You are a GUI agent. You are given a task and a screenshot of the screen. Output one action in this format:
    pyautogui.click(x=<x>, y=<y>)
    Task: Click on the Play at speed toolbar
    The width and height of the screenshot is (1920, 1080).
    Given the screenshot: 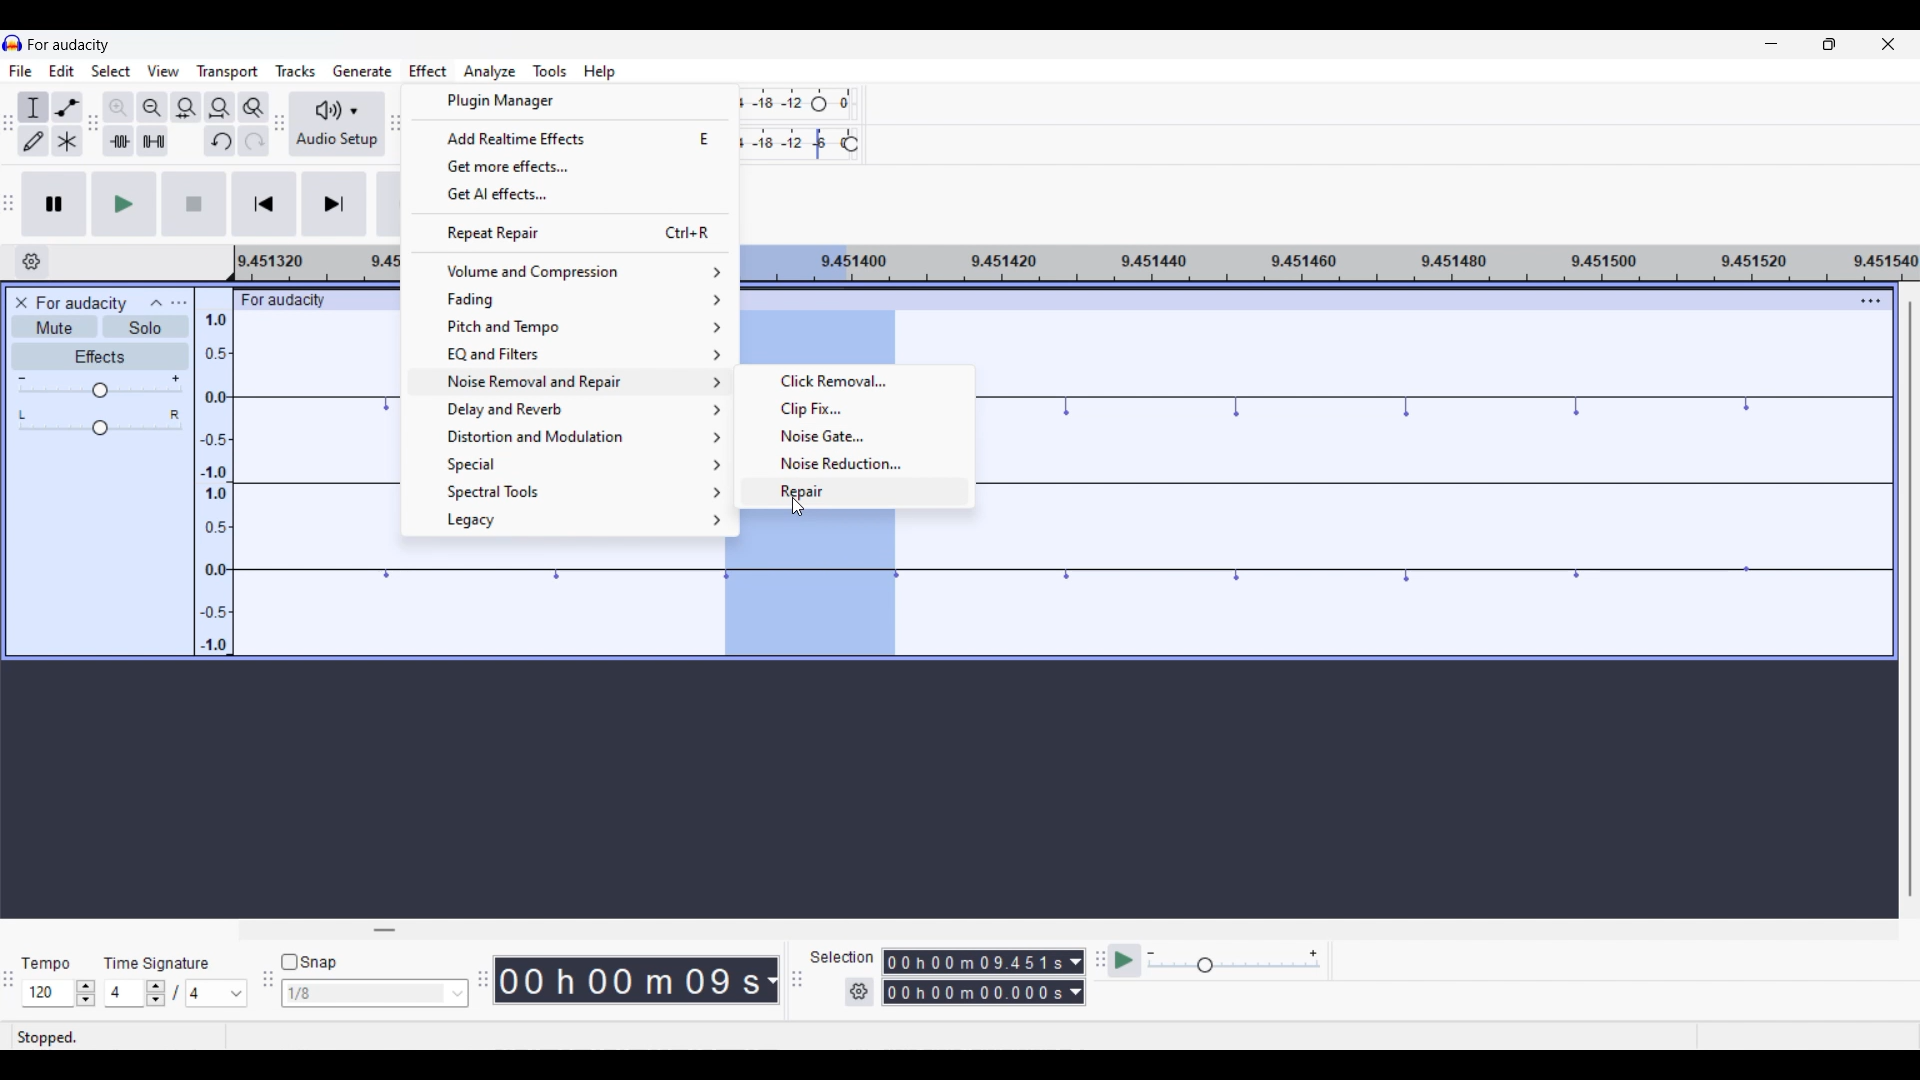 What is the action you would take?
    pyautogui.click(x=1098, y=961)
    